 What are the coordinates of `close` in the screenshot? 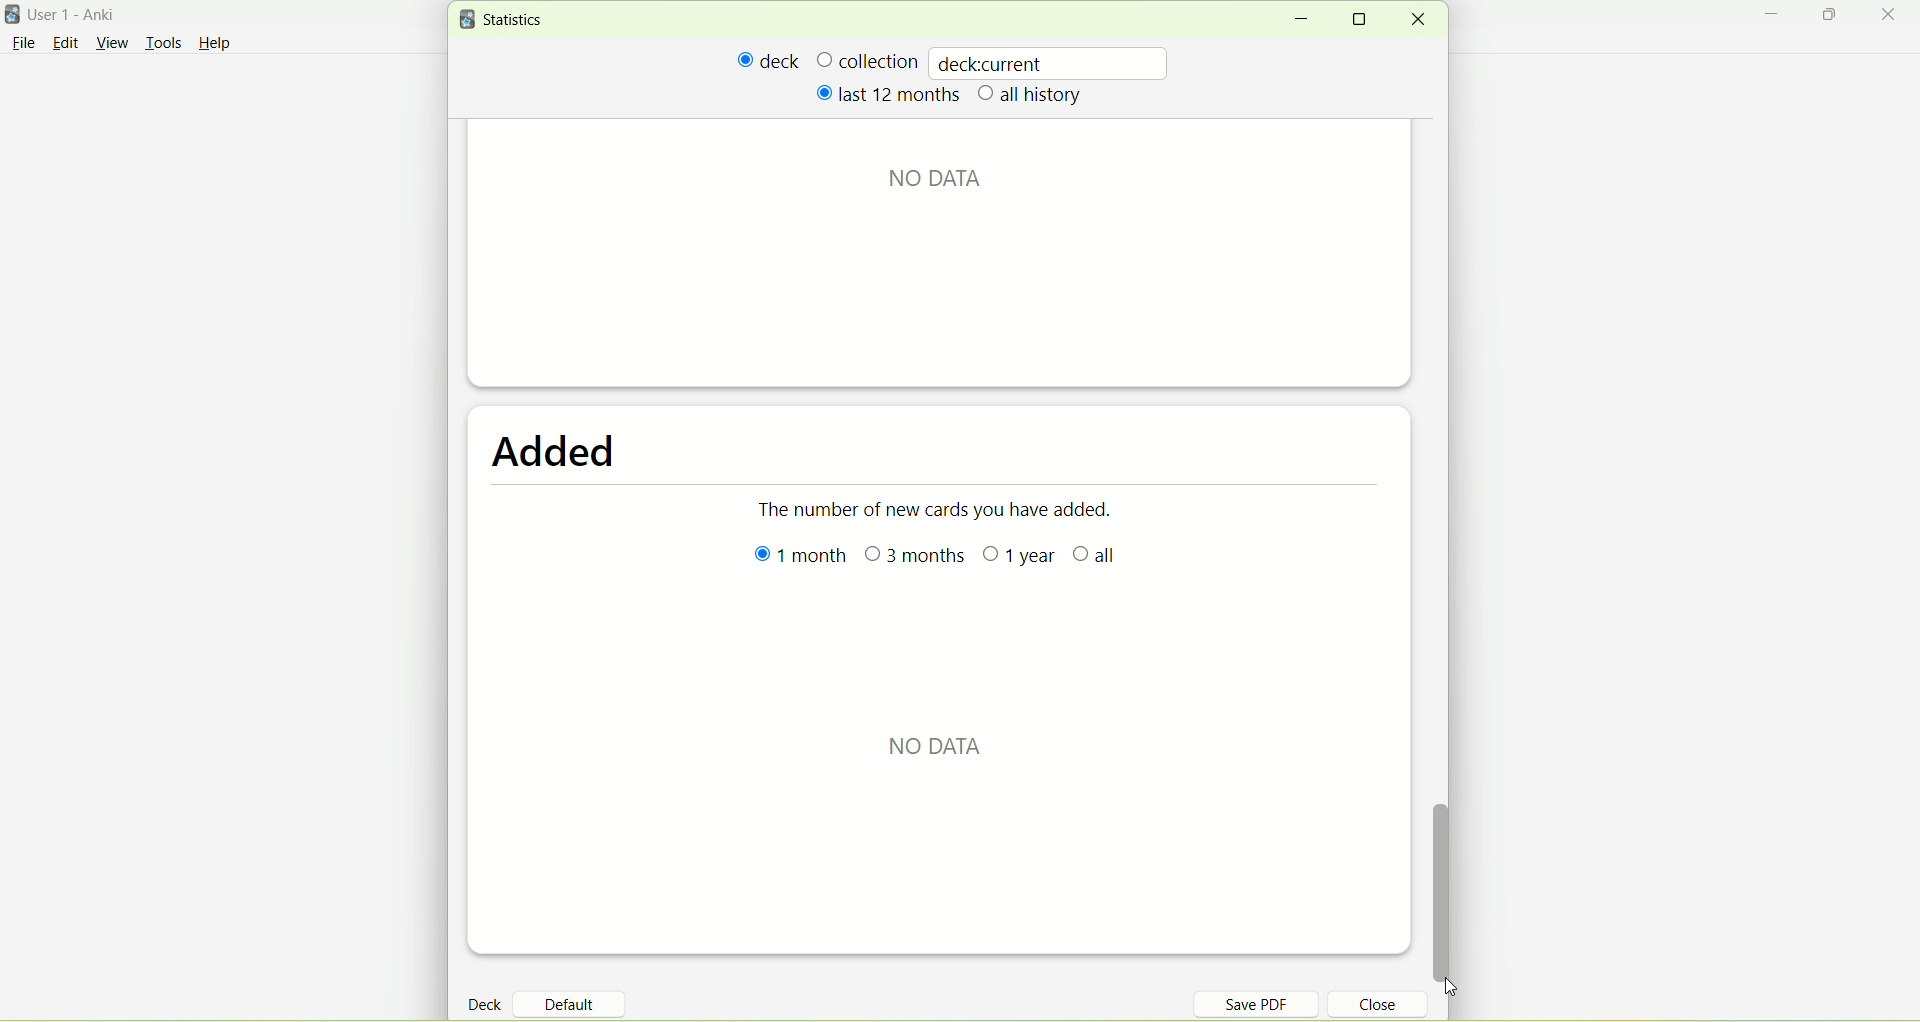 It's located at (1417, 20).